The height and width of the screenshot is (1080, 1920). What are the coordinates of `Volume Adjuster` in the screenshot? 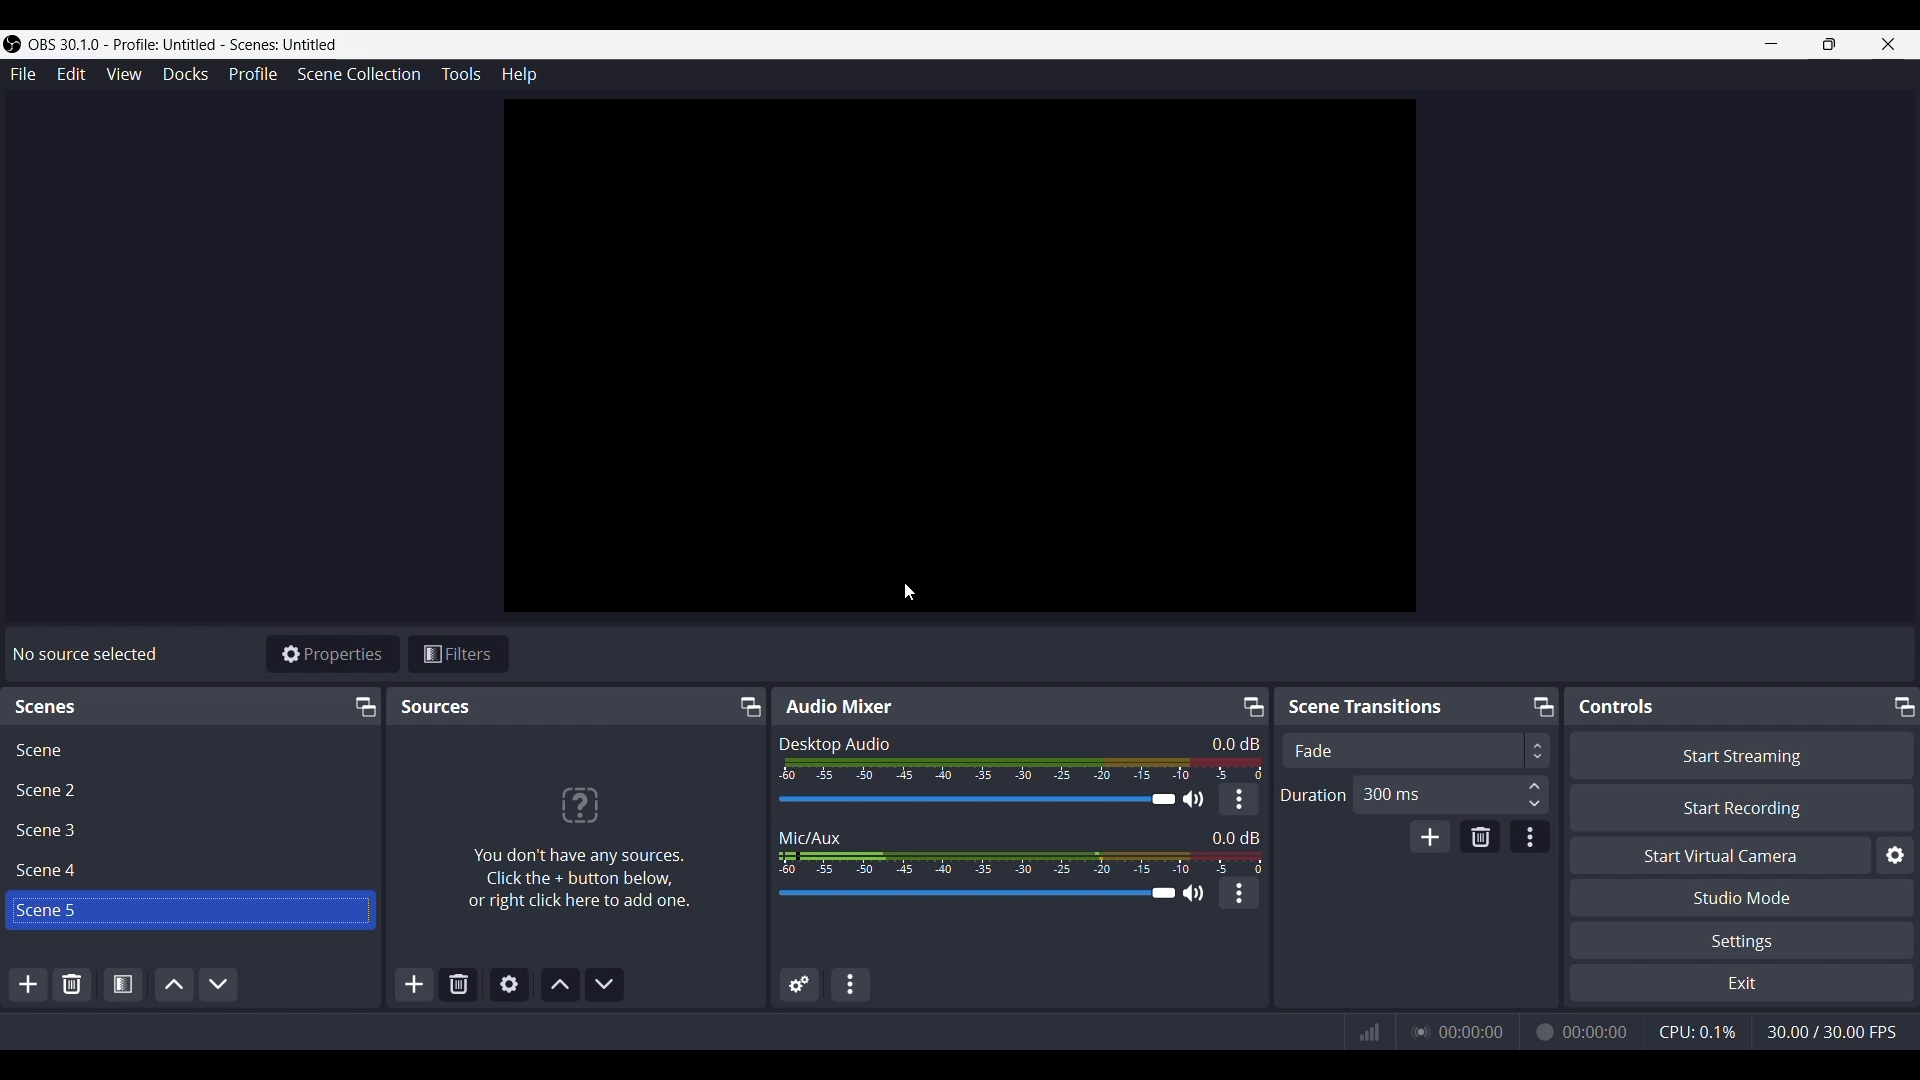 It's located at (989, 800).